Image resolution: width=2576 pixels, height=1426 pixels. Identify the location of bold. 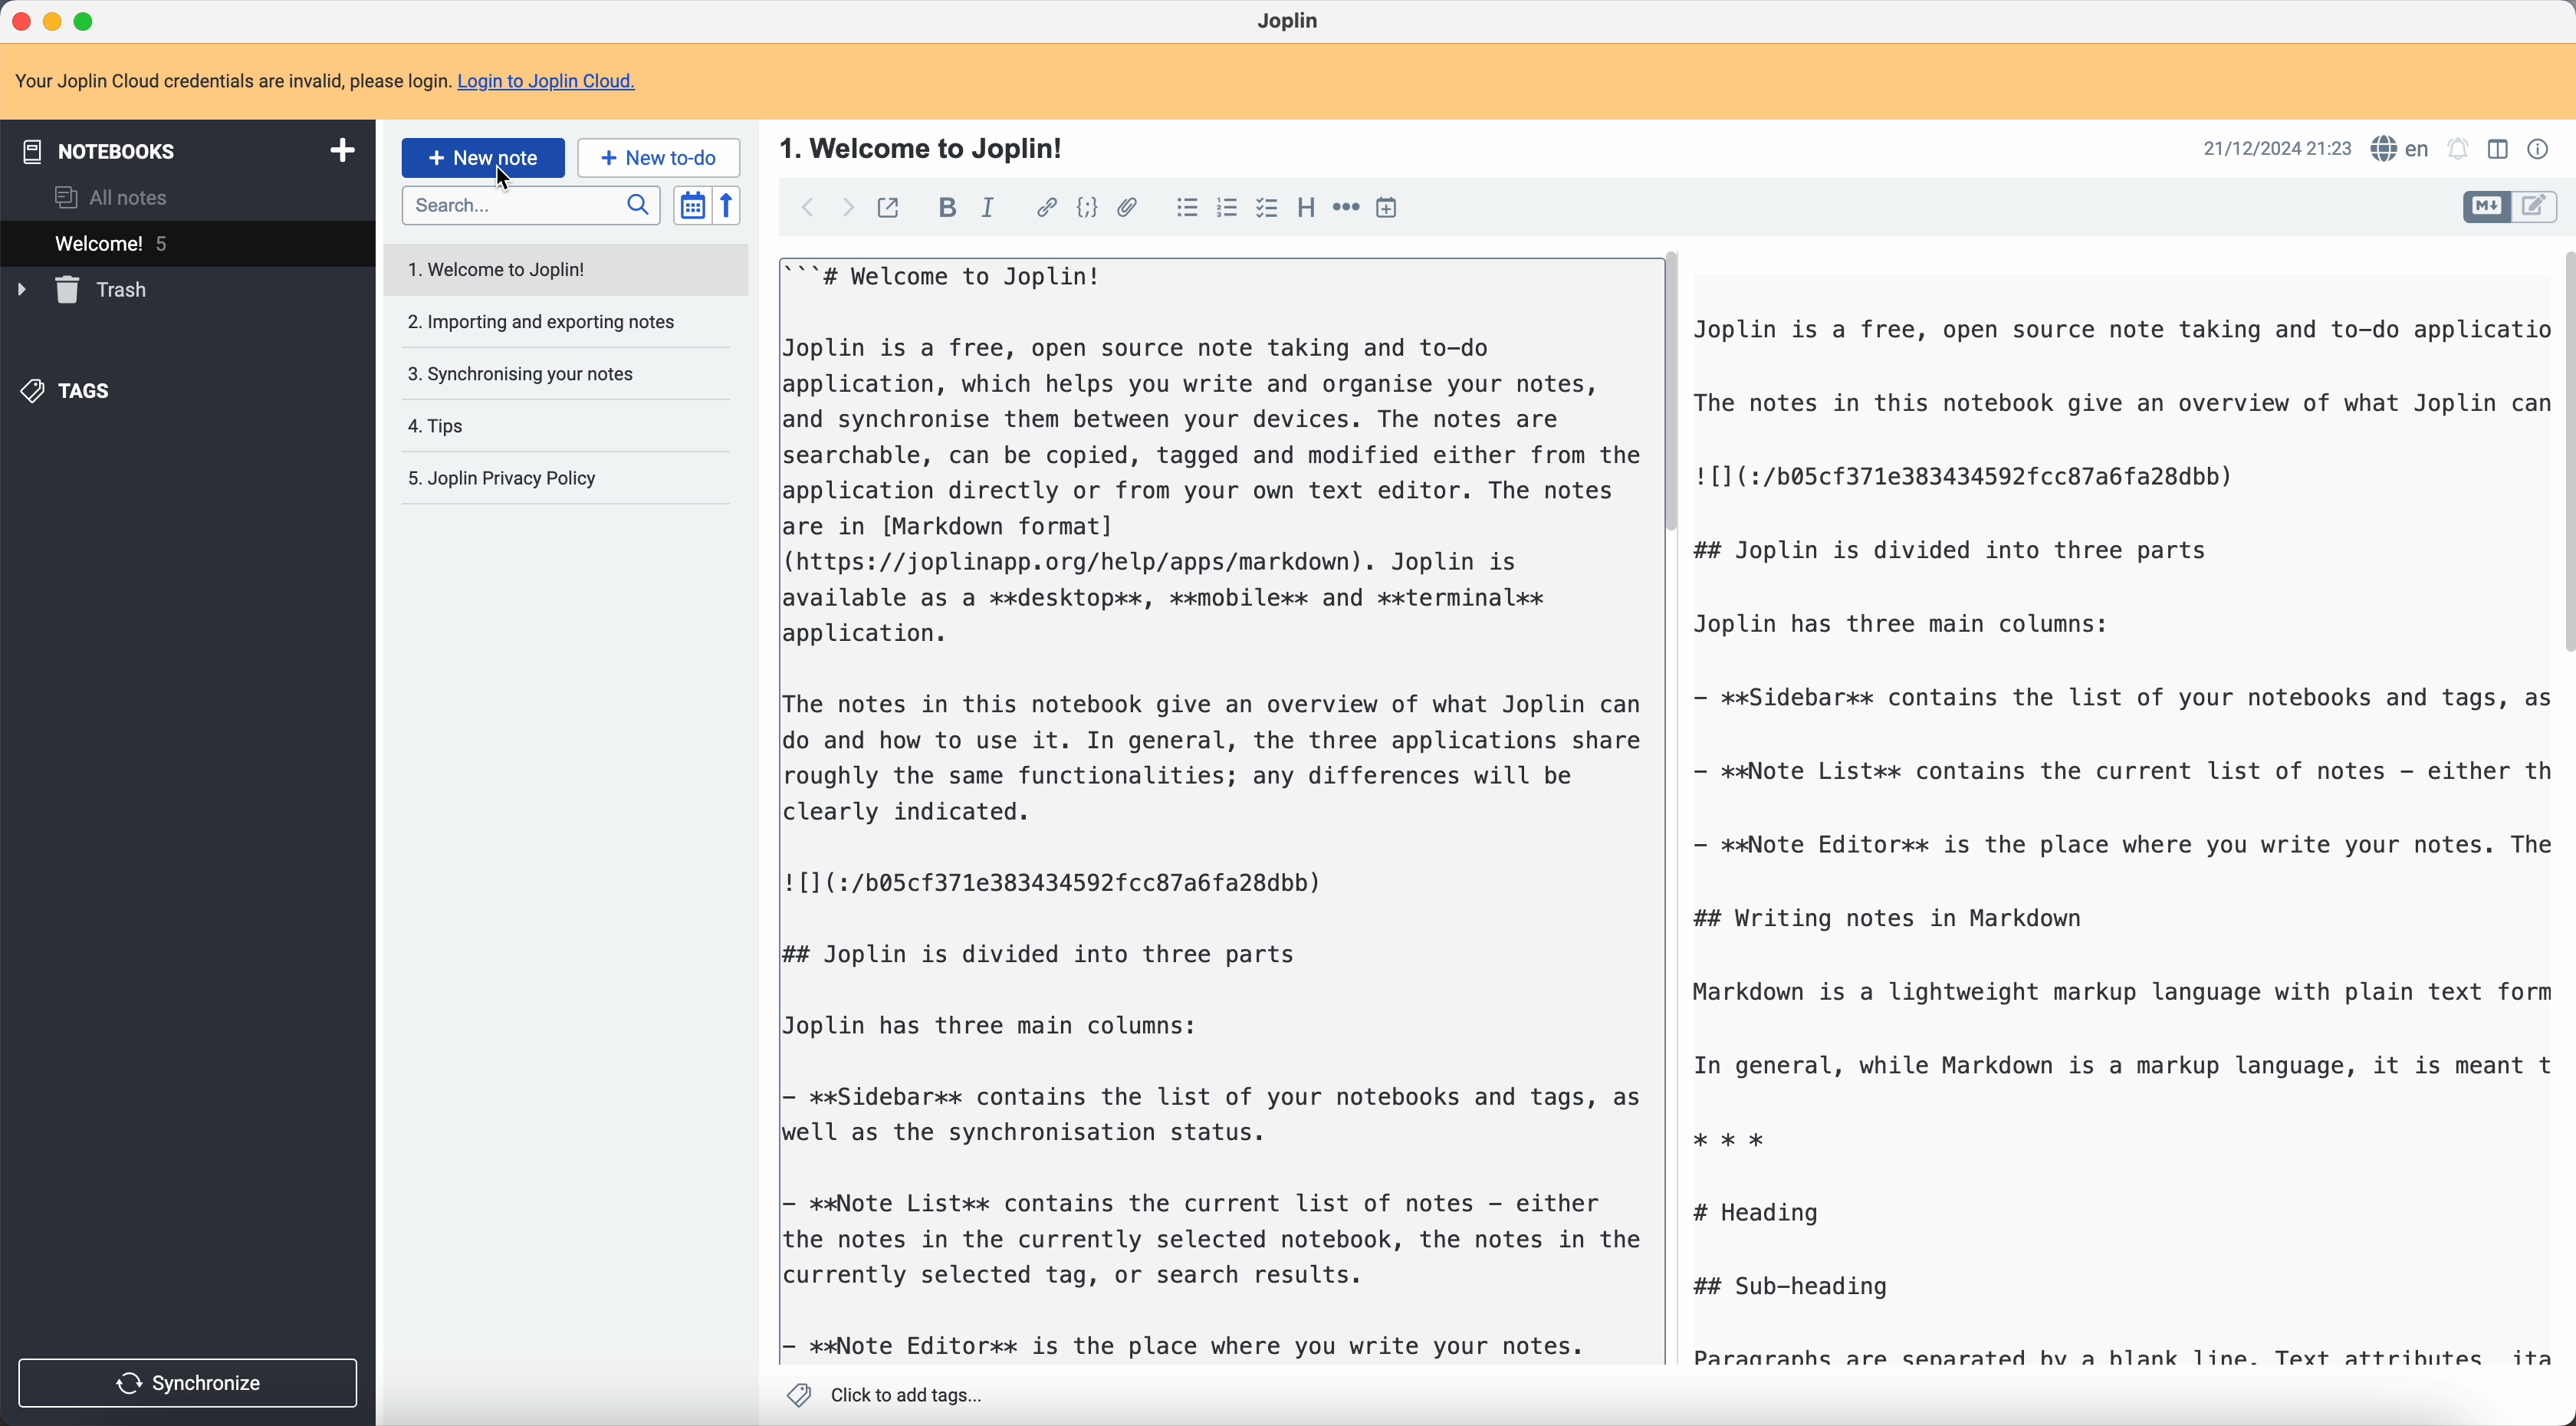
(945, 208).